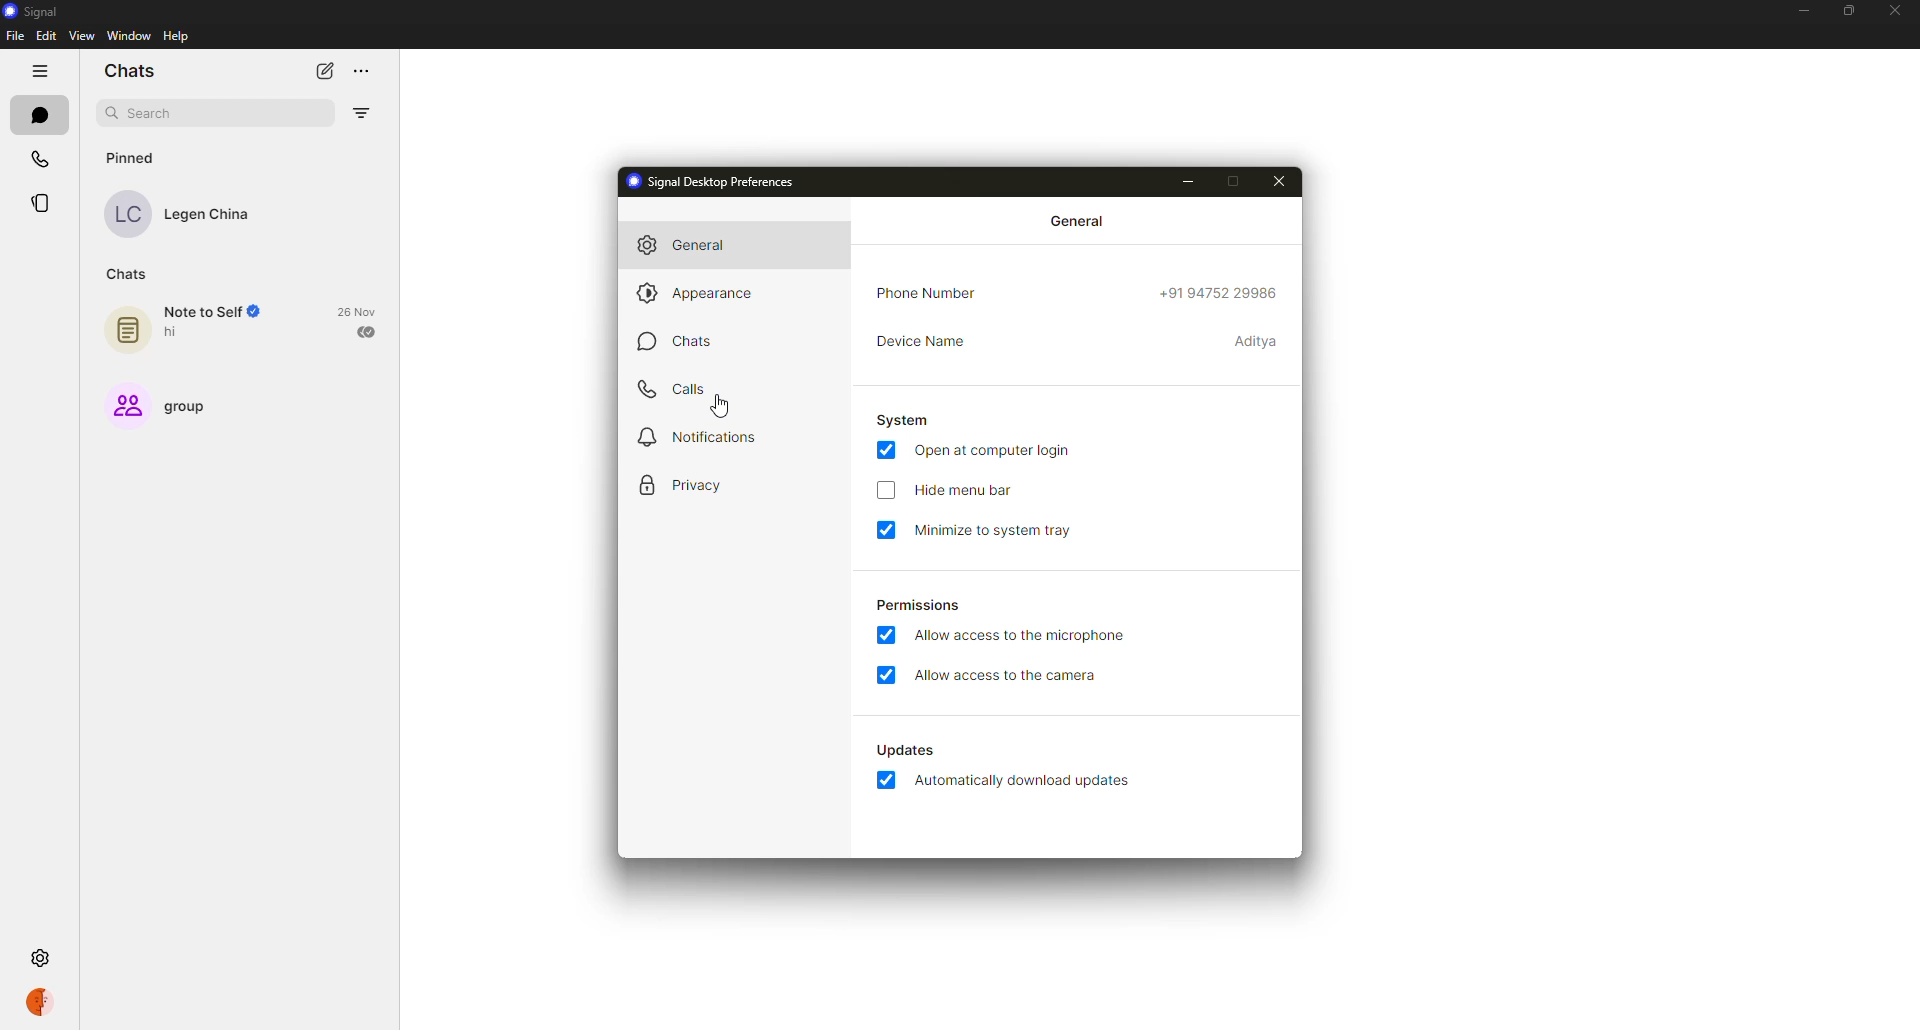 The width and height of the screenshot is (1920, 1030). What do you see at coordinates (128, 72) in the screenshot?
I see `chats` at bounding box center [128, 72].